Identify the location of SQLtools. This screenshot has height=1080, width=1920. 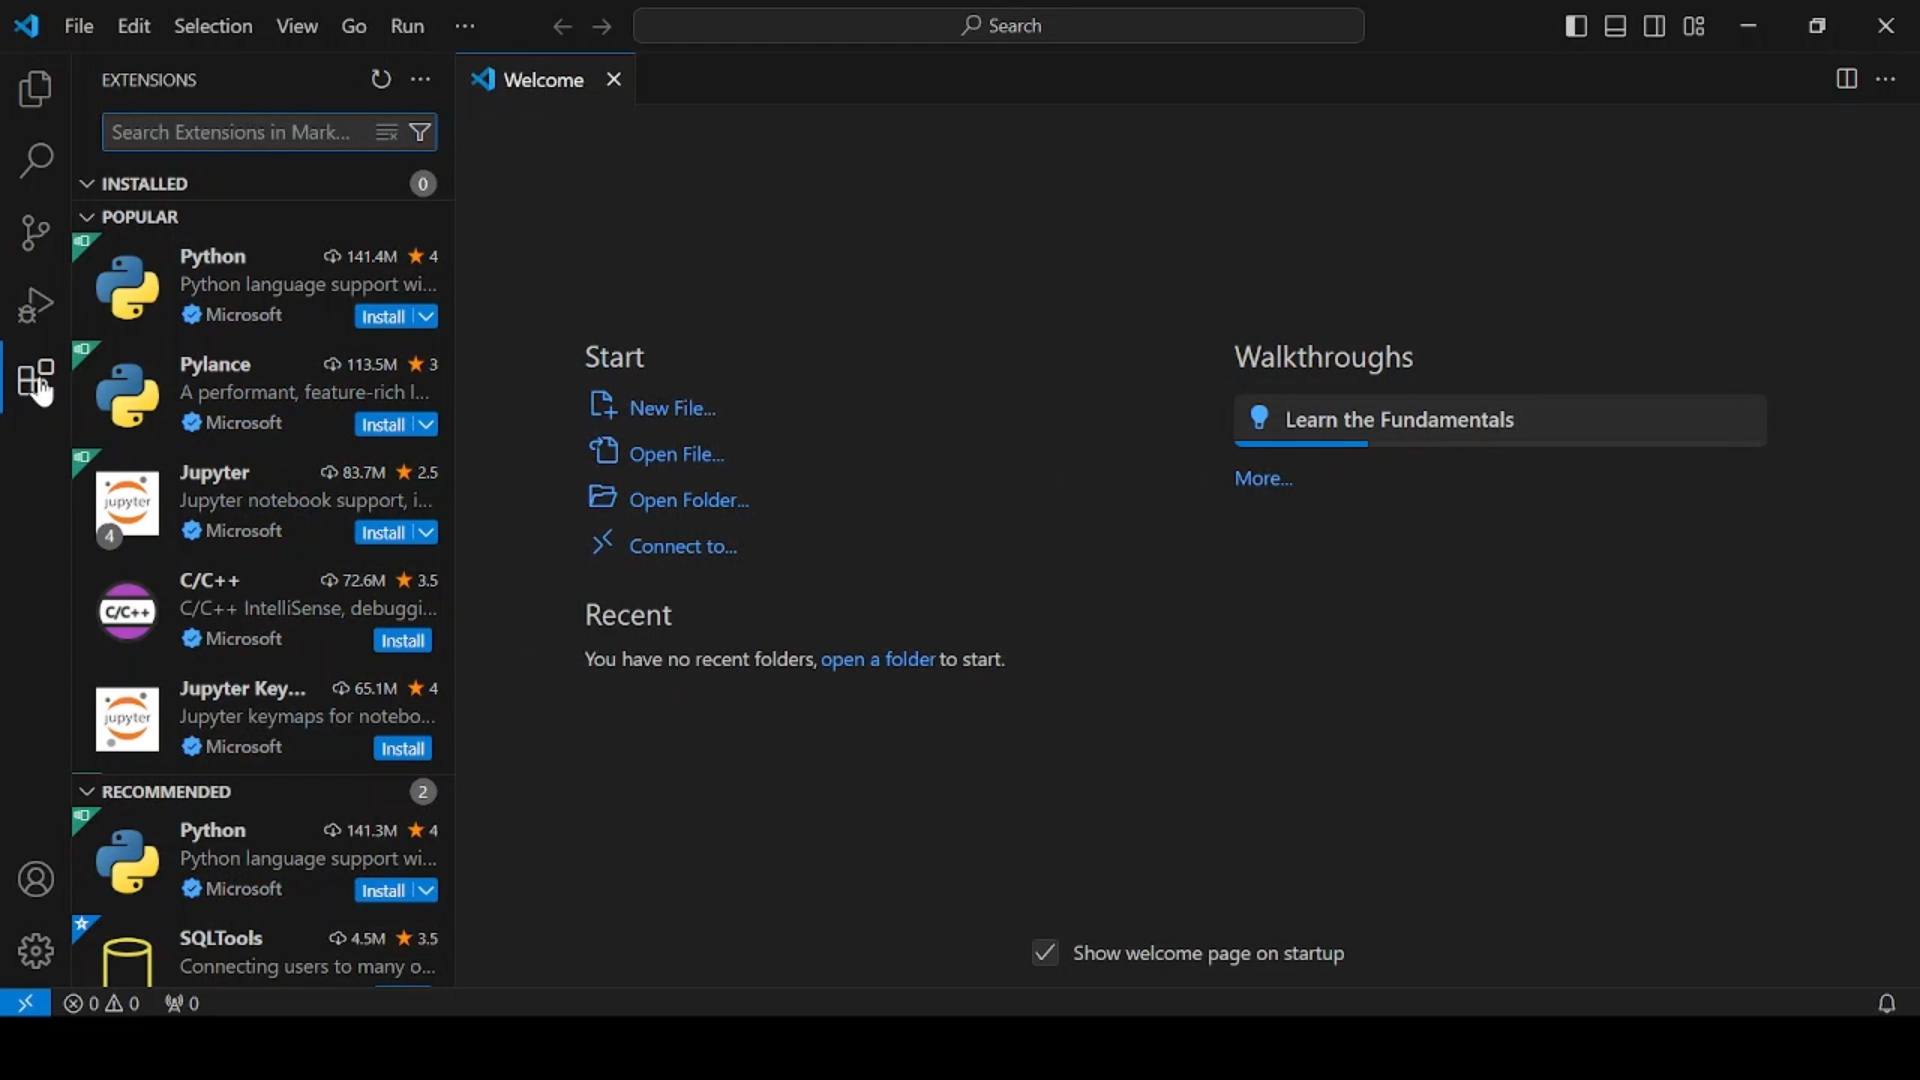
(264, 948).